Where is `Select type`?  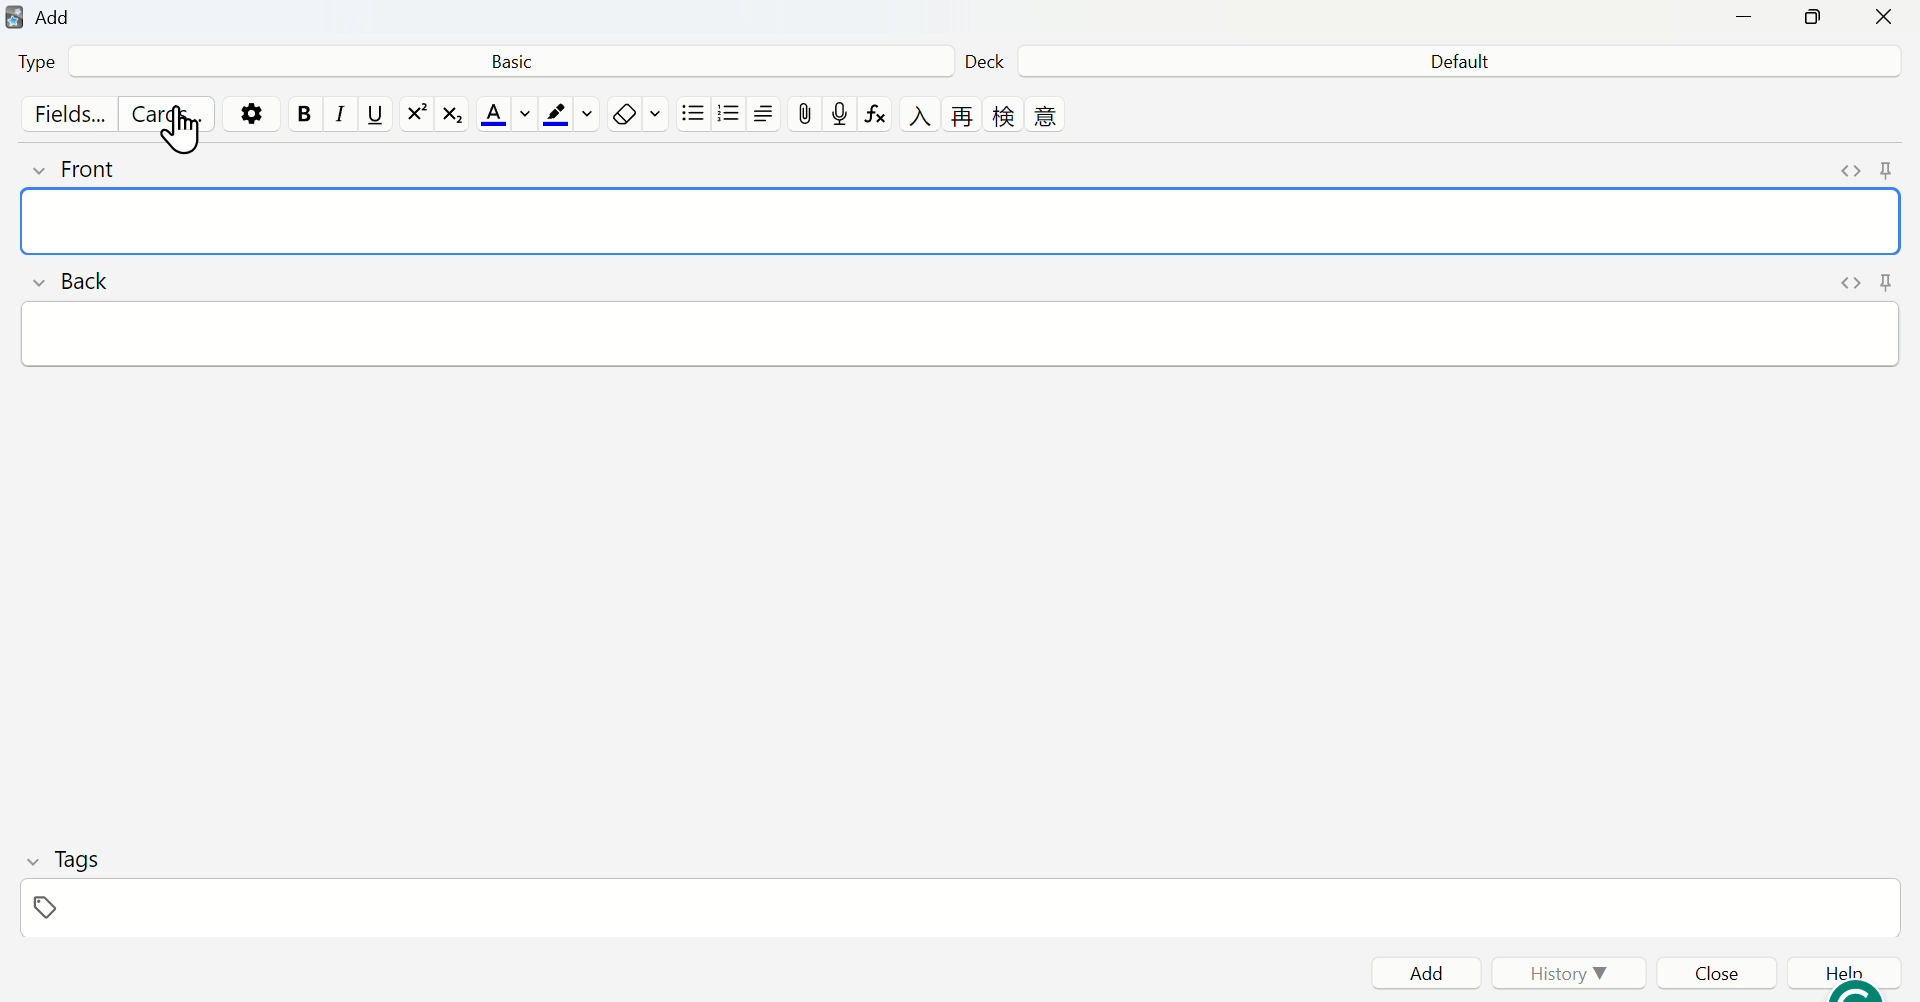 Select type is located at coordinates (508, 62).